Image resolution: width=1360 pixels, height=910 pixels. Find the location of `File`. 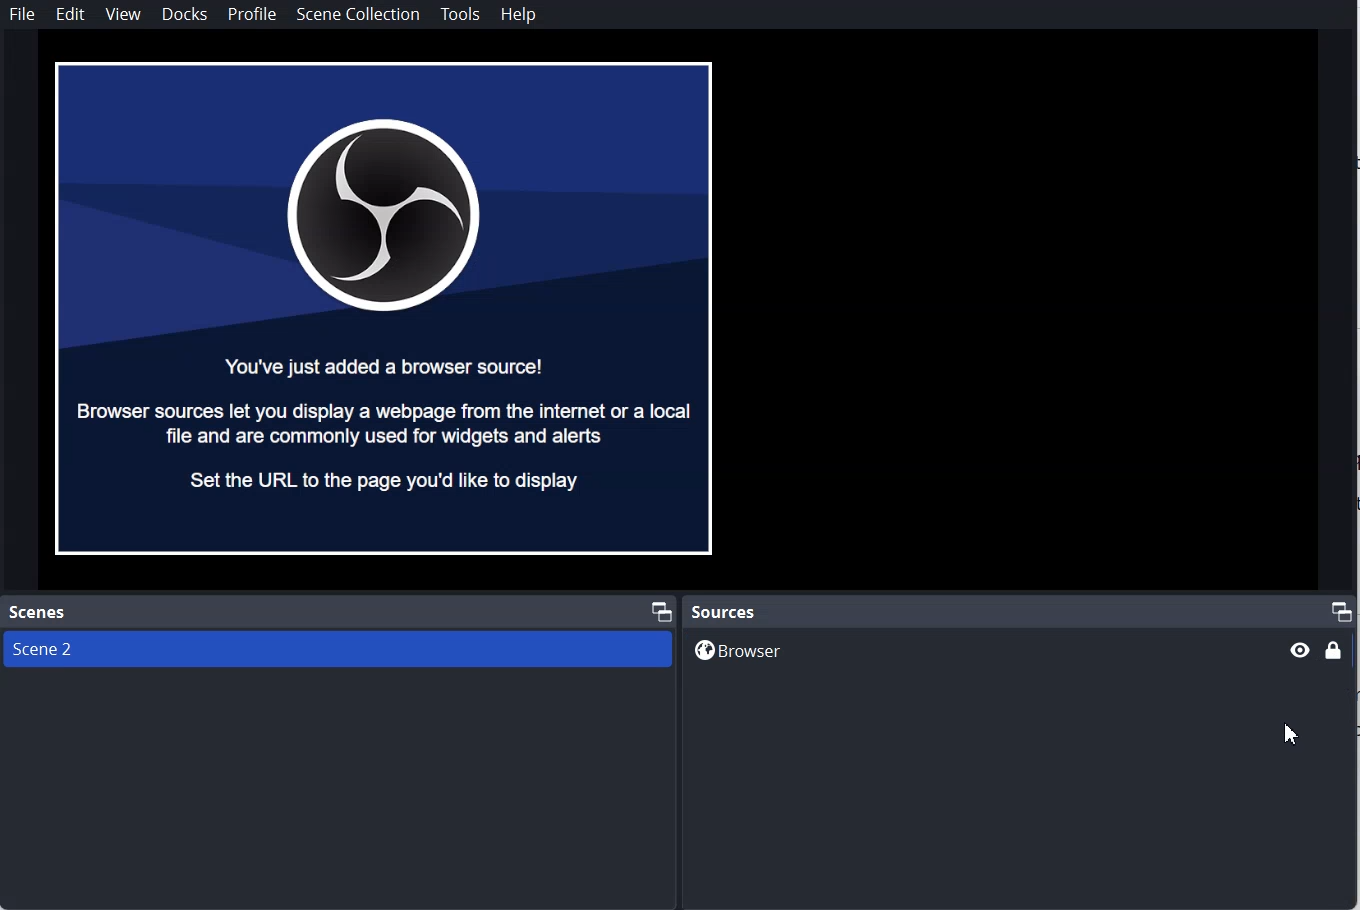

File is located at coordinates (24, 14).